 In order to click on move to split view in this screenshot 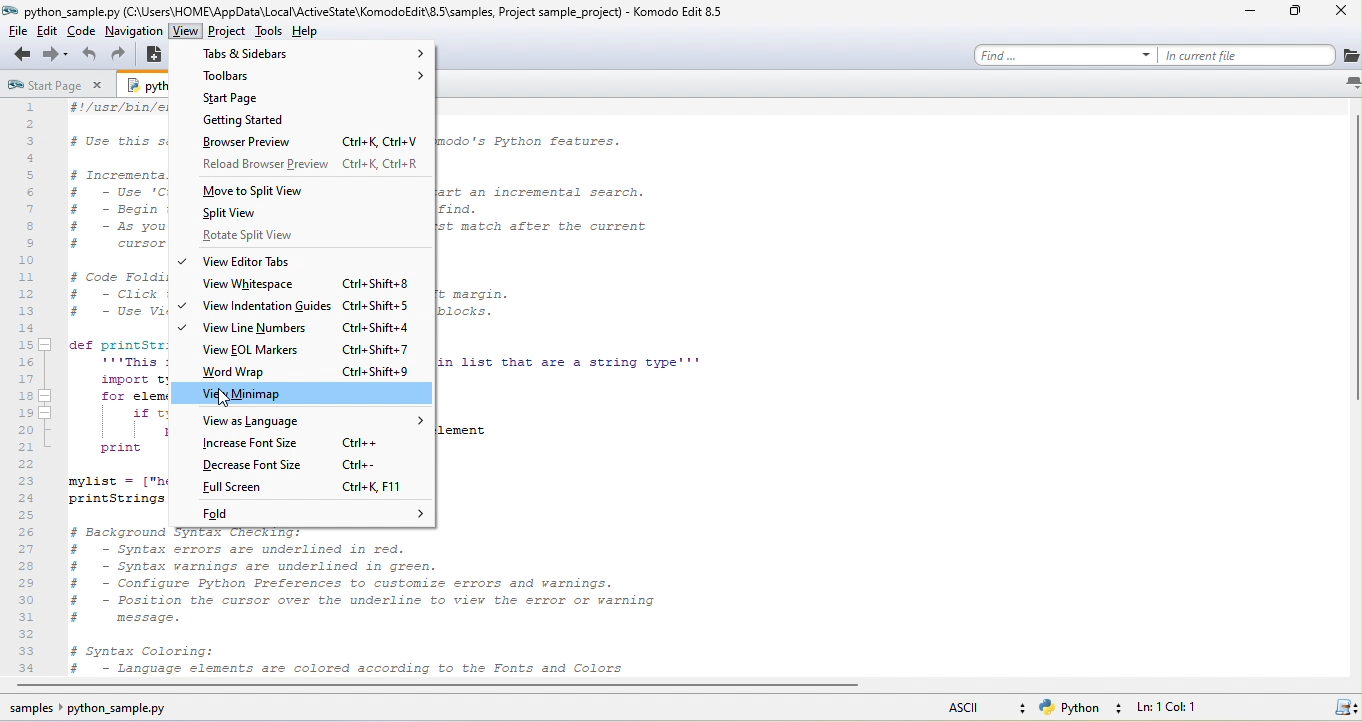, I will do `click(263, 191)`.